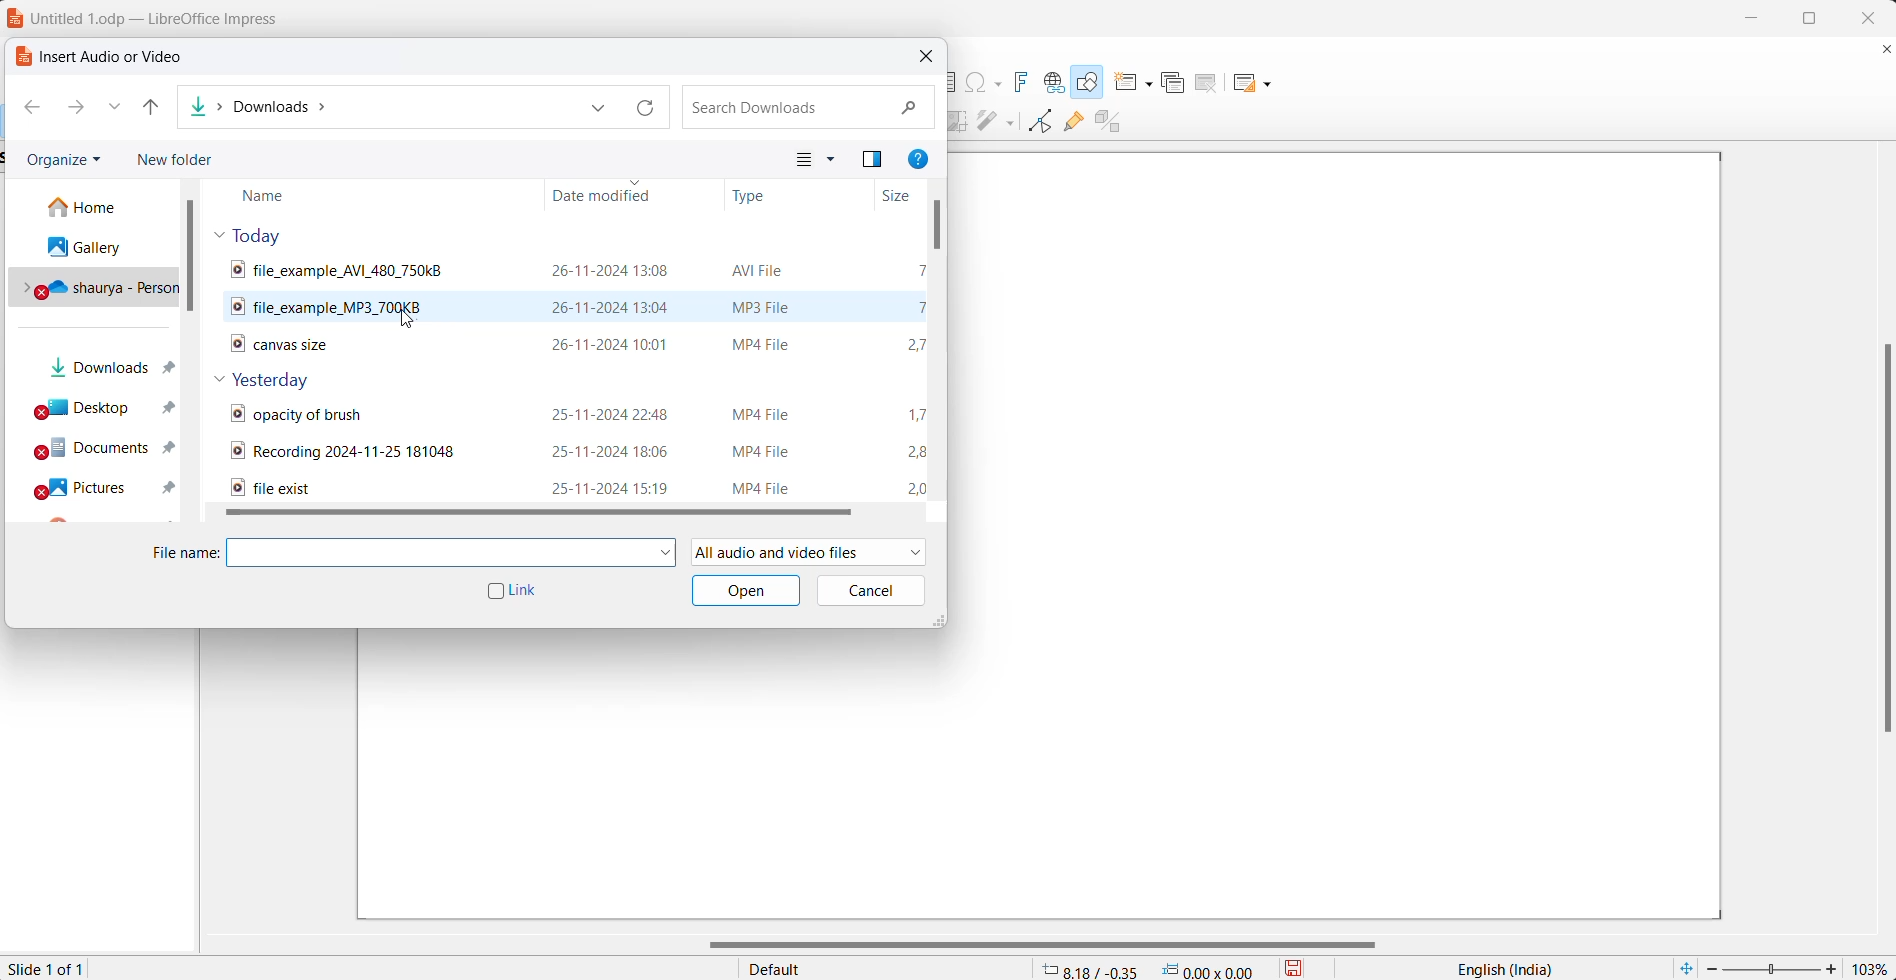  What do you see at coordinates (1074, 124) in the screenshot?
I see `show gluepoint functions` at bounding box center [1074, 124].